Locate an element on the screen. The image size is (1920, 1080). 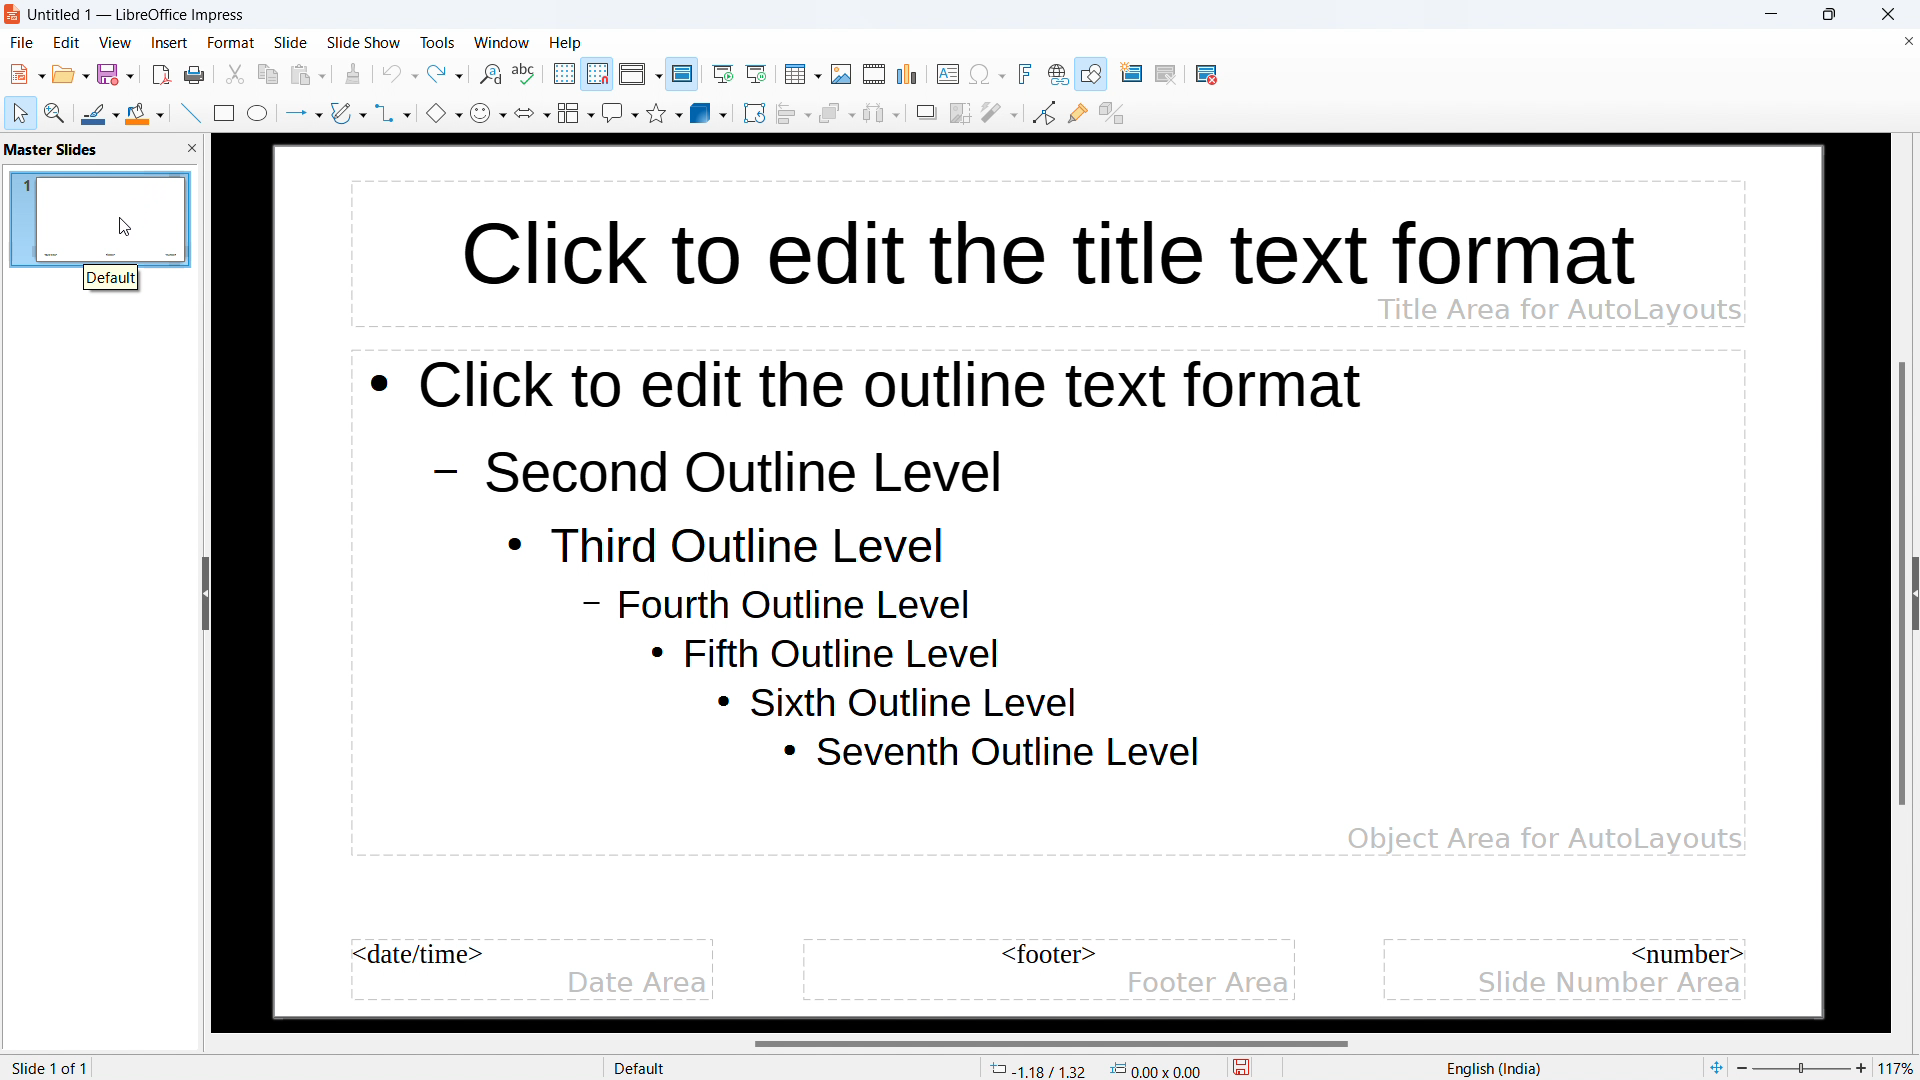
export directly as pdf is located at coordinates (162, 76).